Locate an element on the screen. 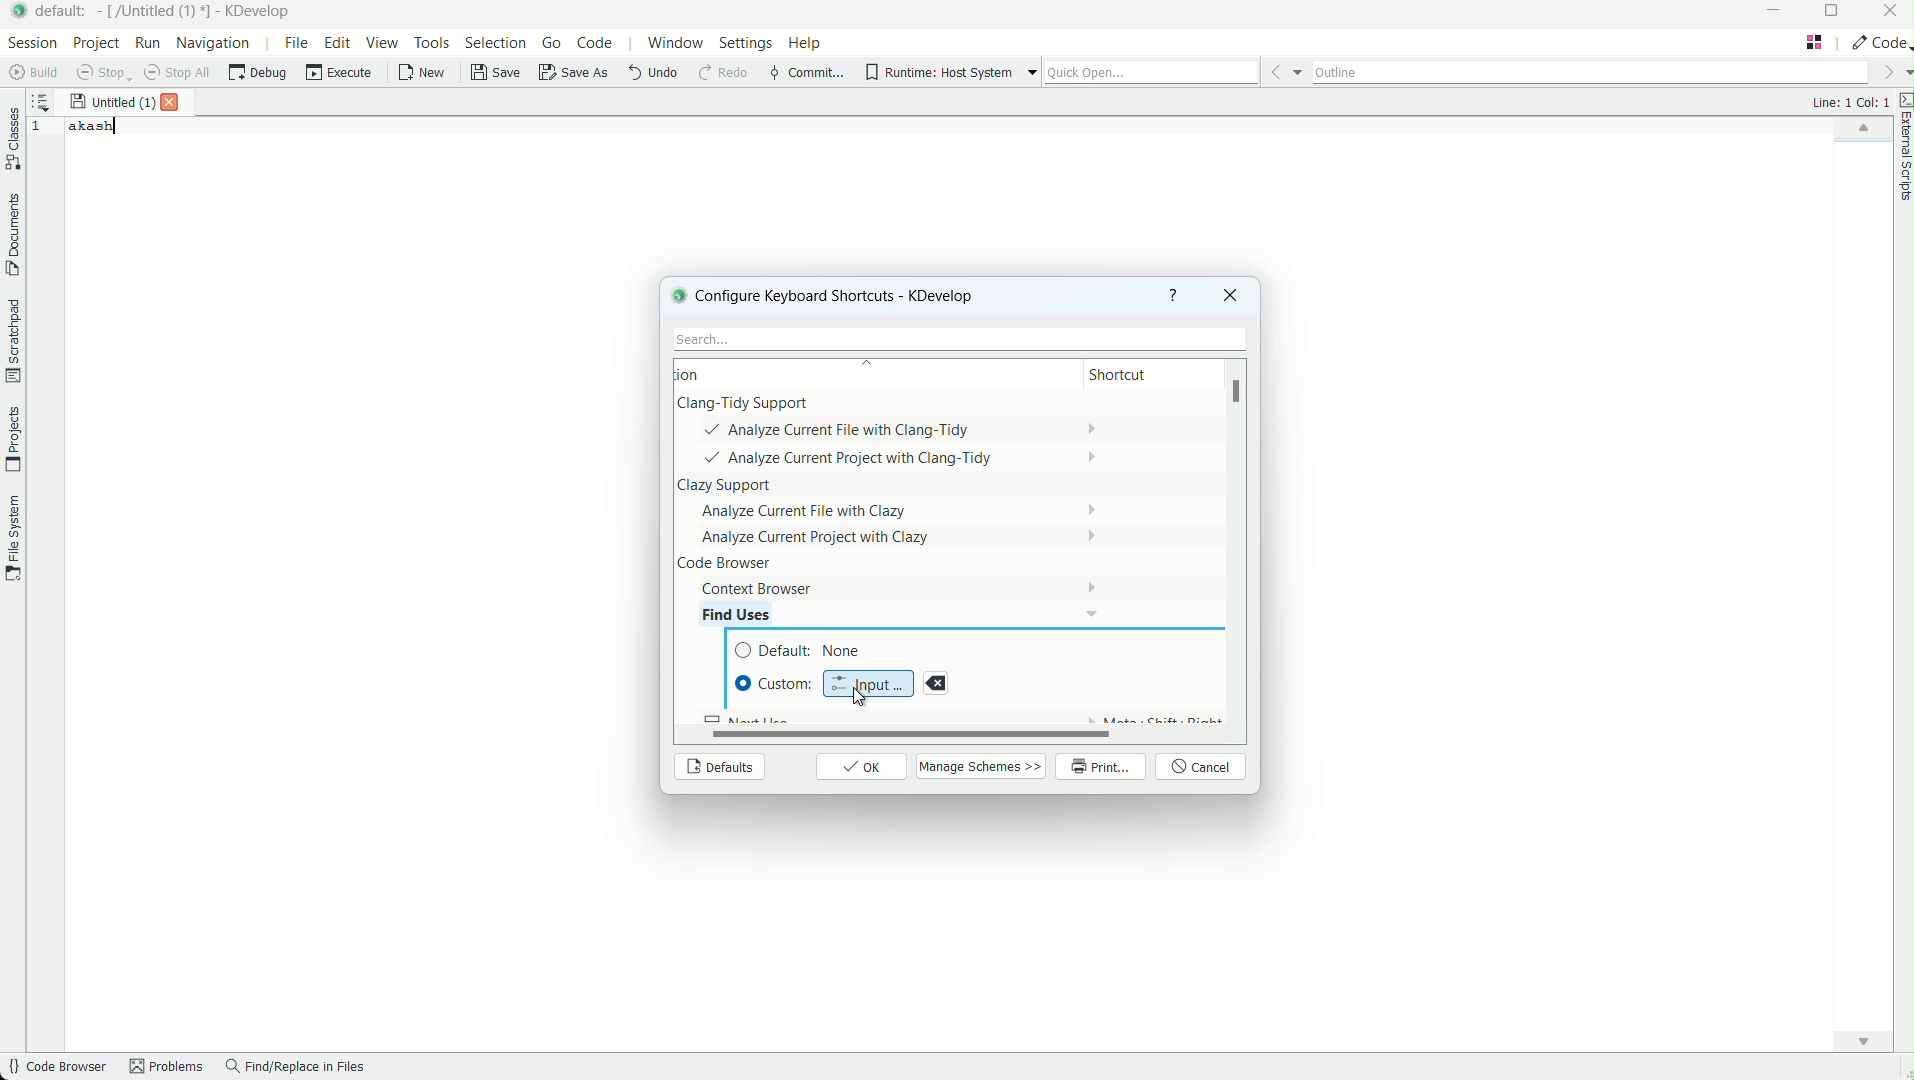 The image size is (1914, 1080). cancel is located at coordinates (1203, 768).